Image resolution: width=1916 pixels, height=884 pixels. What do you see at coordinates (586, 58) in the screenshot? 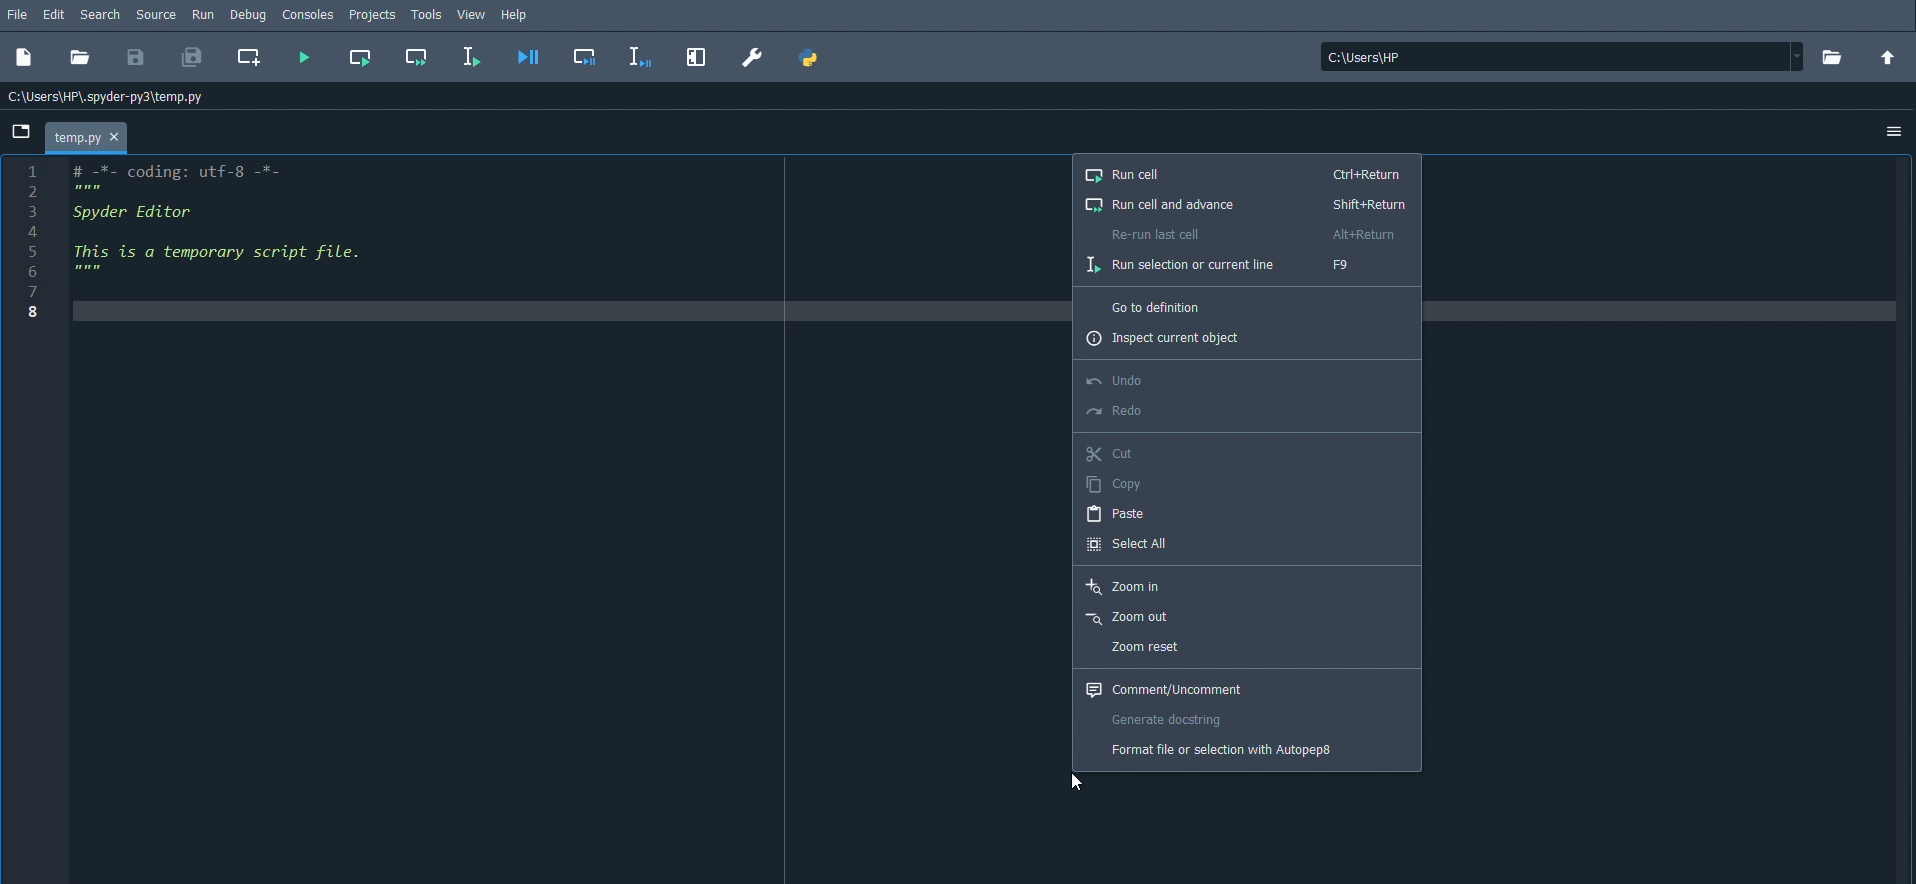
I see `Debug cell` at bounding box center [586, 58].